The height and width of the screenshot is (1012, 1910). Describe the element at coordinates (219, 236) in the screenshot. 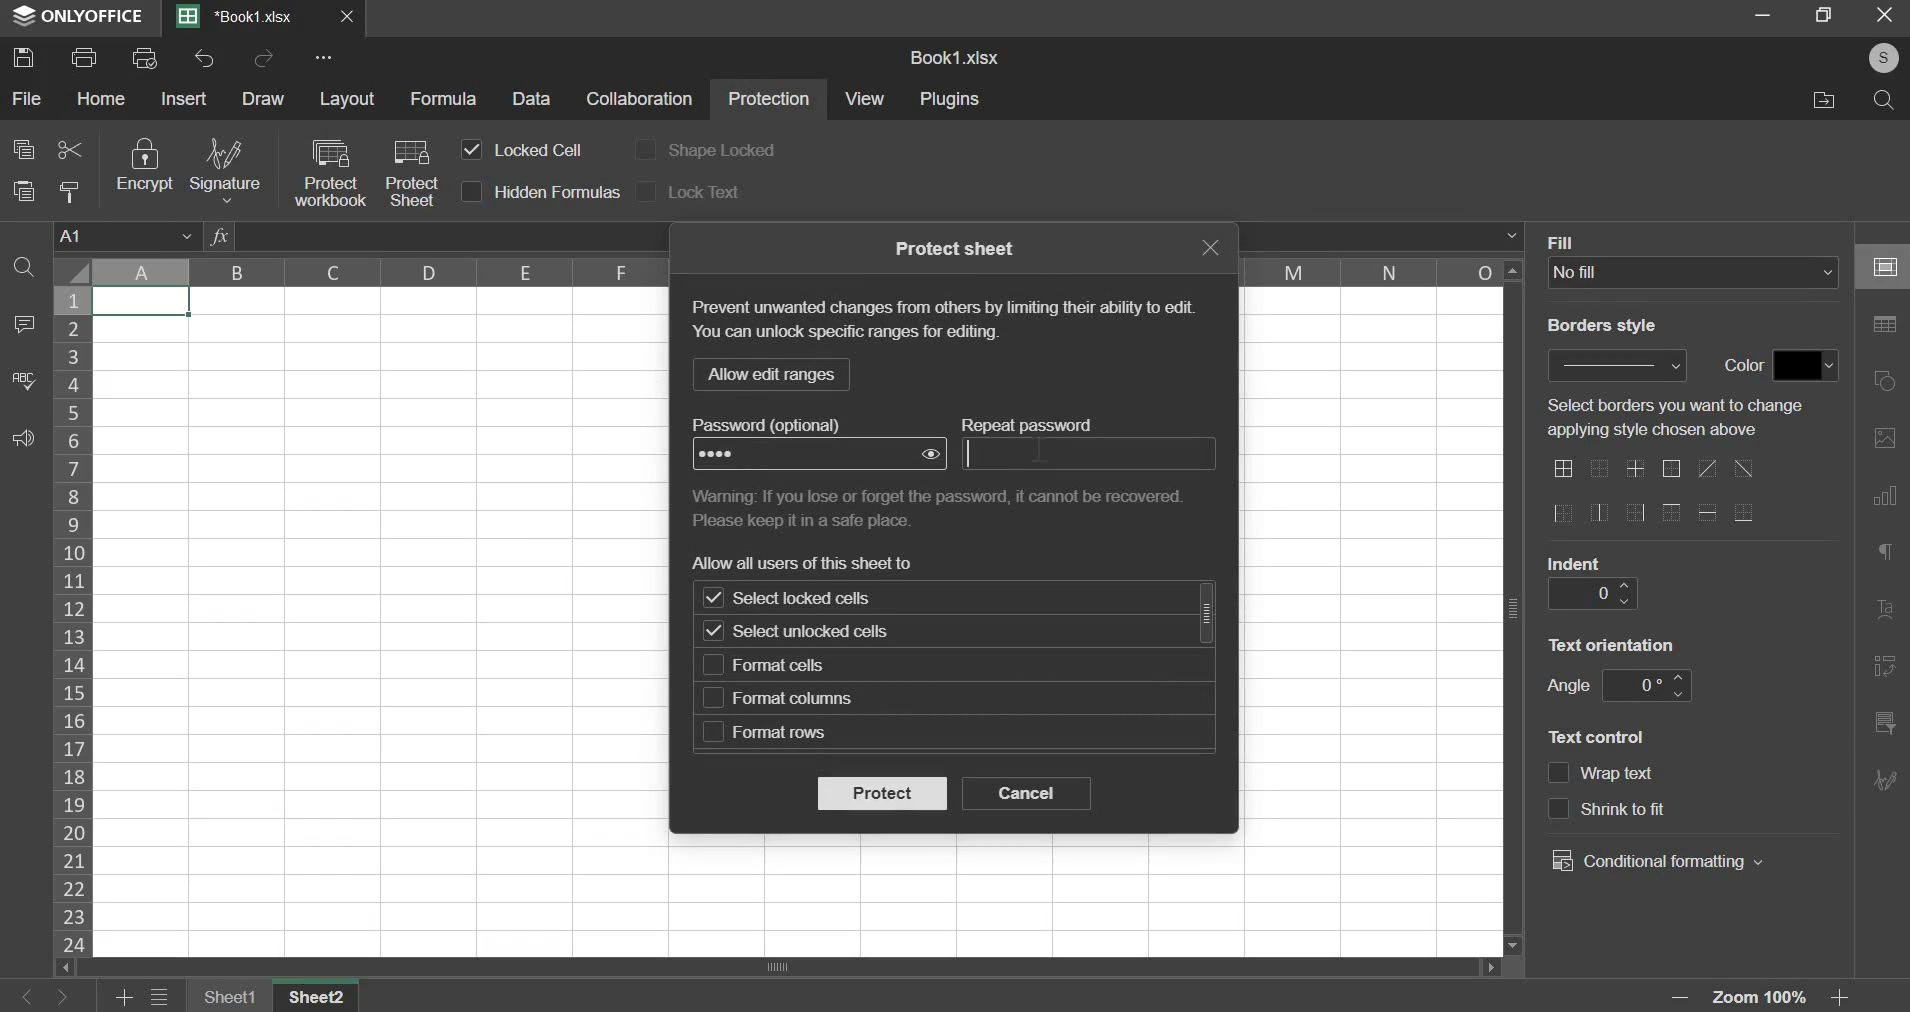

I see `fx` at that location.